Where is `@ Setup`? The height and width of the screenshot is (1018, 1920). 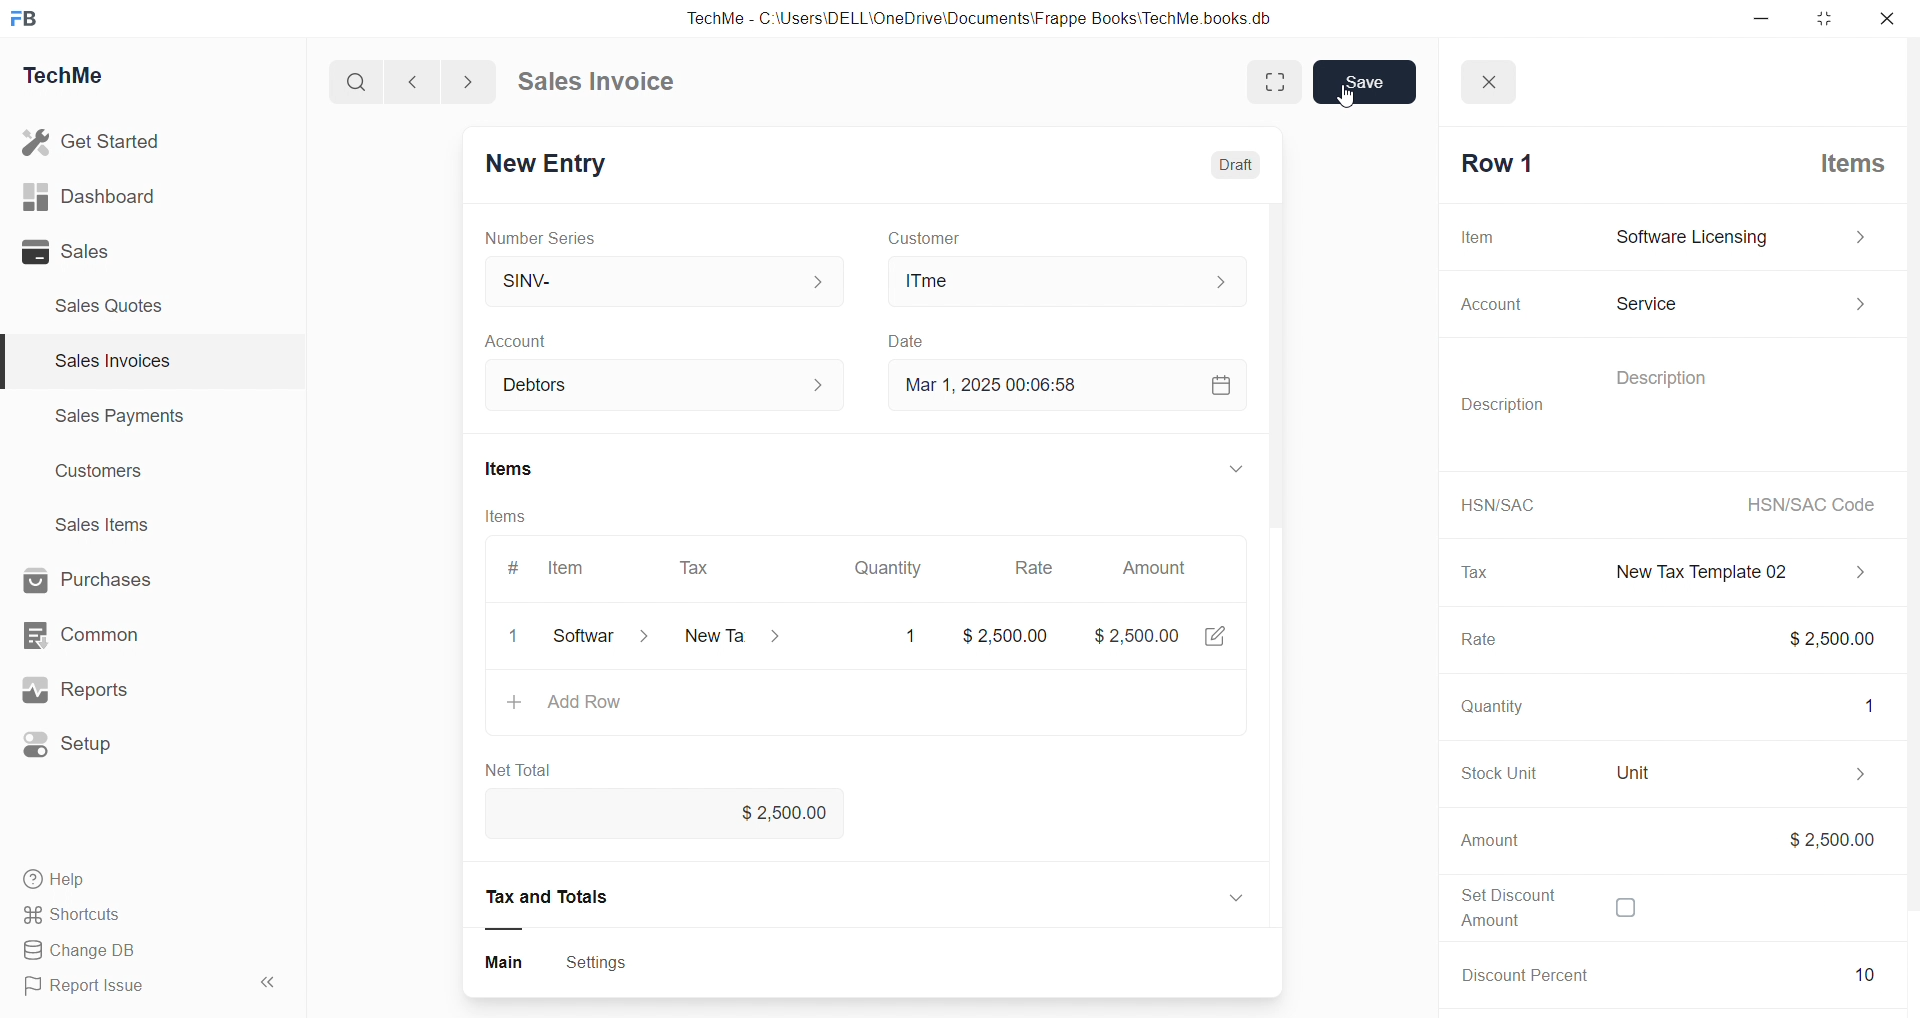
@ Setup is located at coordinates (79, 752).